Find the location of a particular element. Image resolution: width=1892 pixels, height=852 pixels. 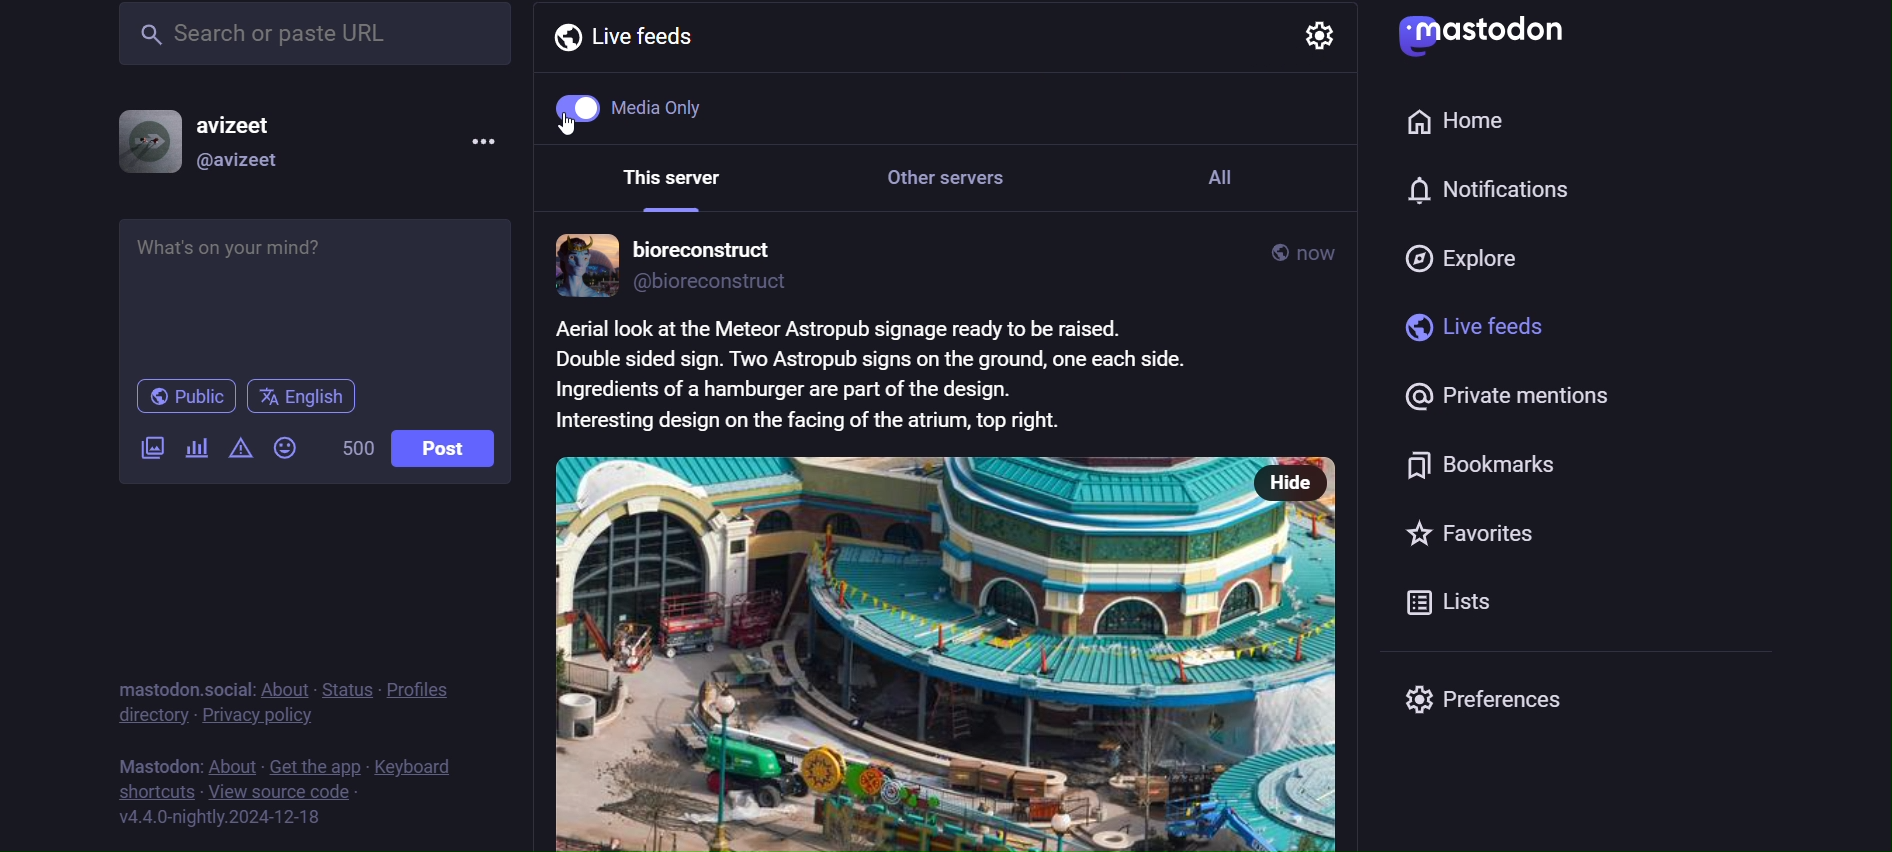

@avizeet is located at coordinates (244, 161).